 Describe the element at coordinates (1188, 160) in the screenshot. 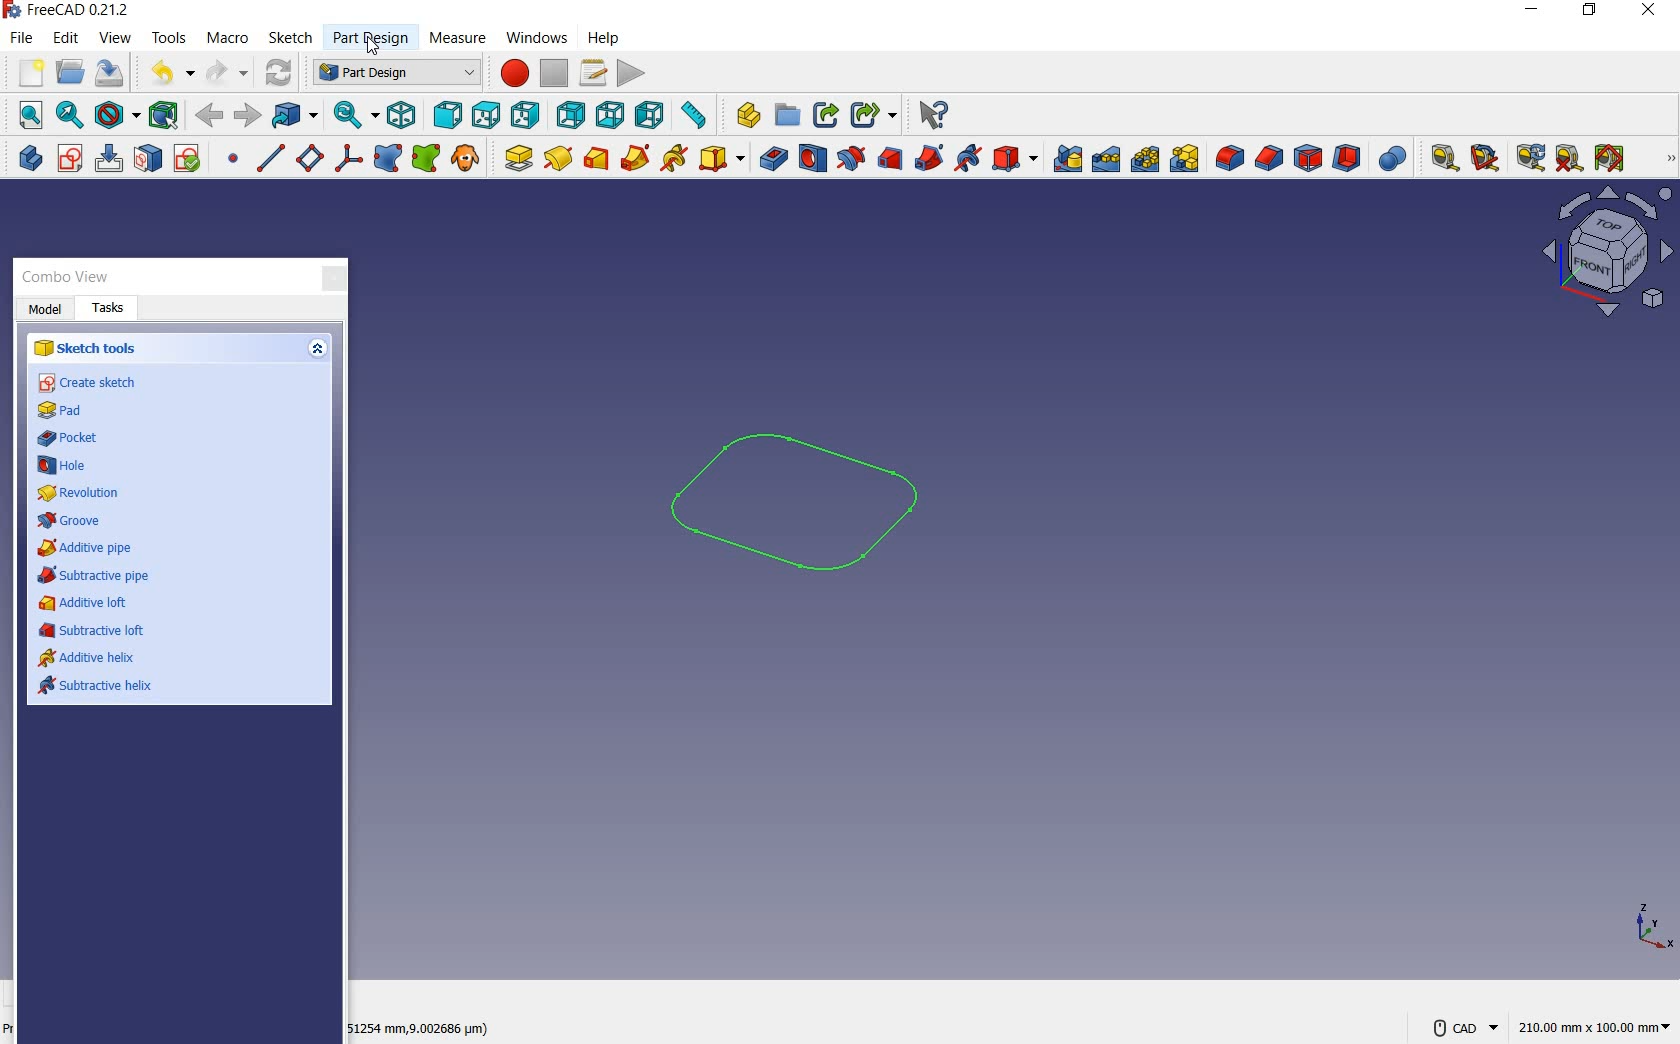

I see `create multitransform` at that location.